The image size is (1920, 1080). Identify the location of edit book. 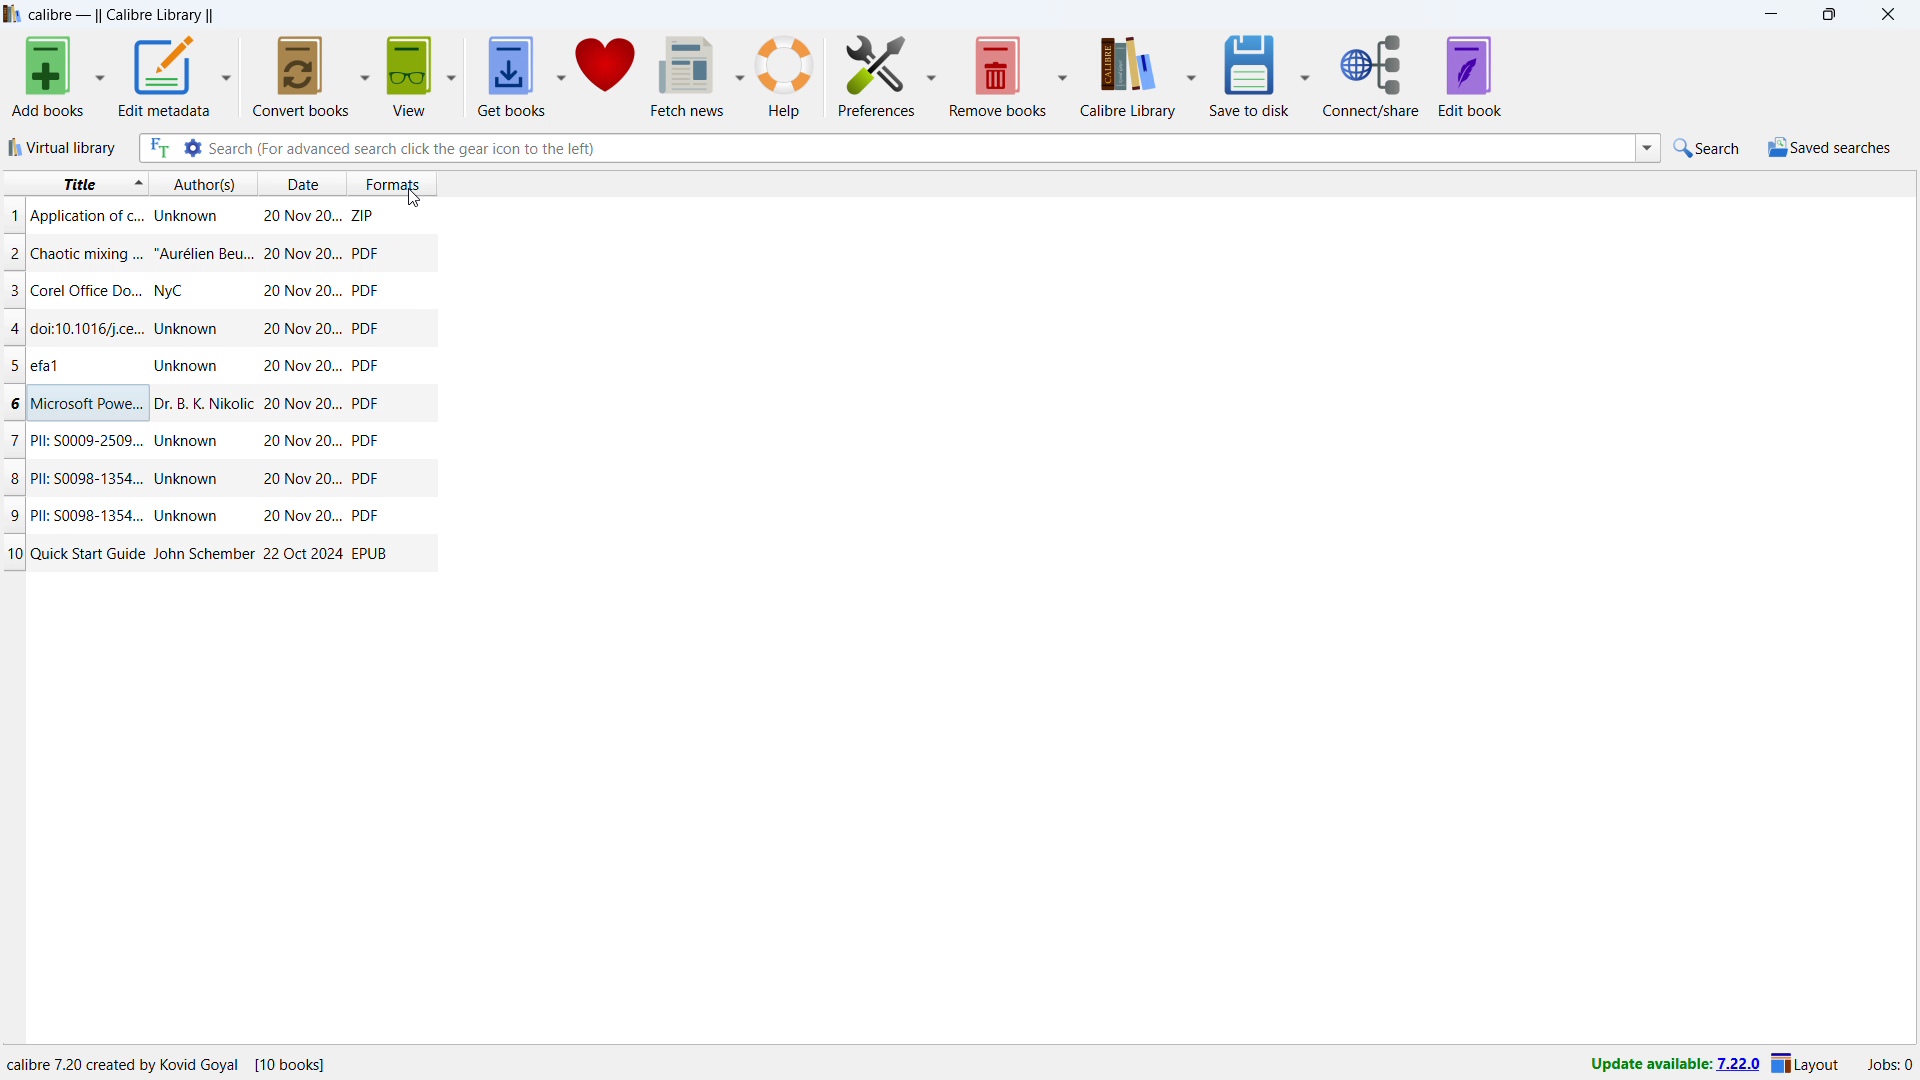
(1470, 75).